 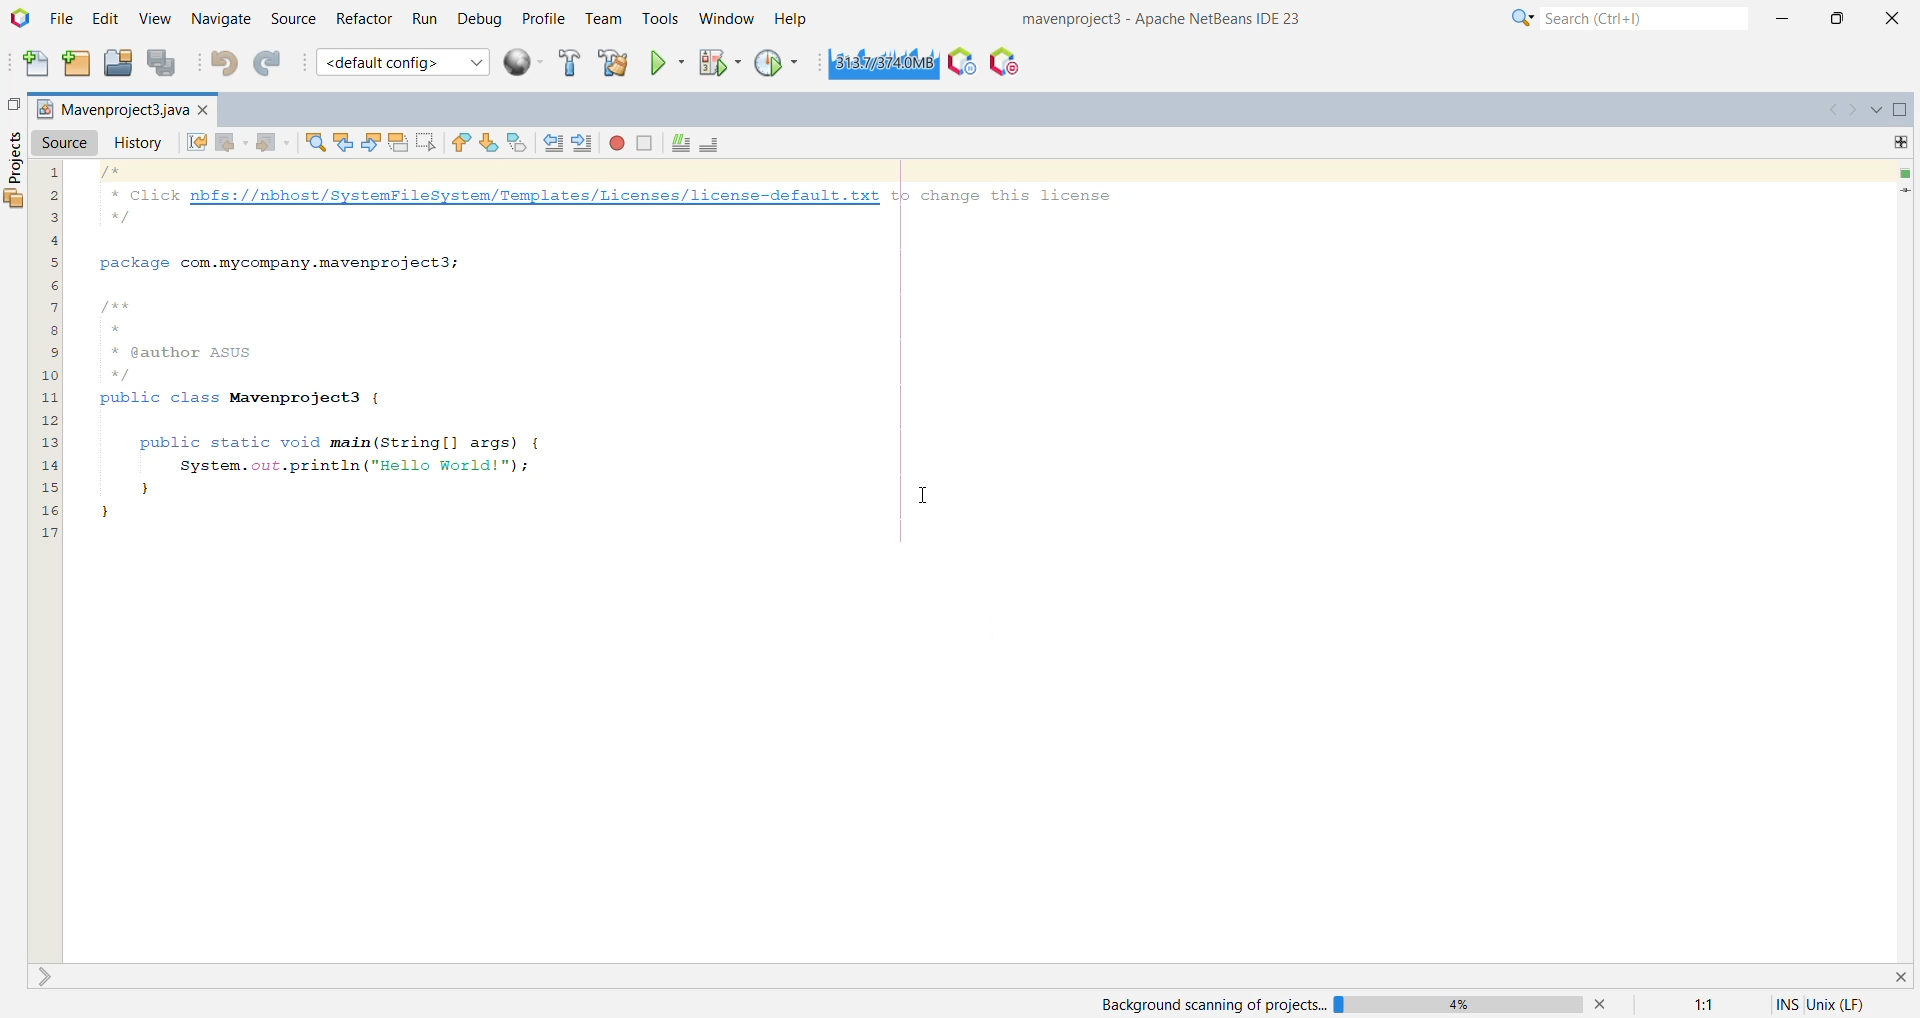 What do you see at coordinates (521, 64) in the screenshot?
I see `` at bounding box center [521, 64].